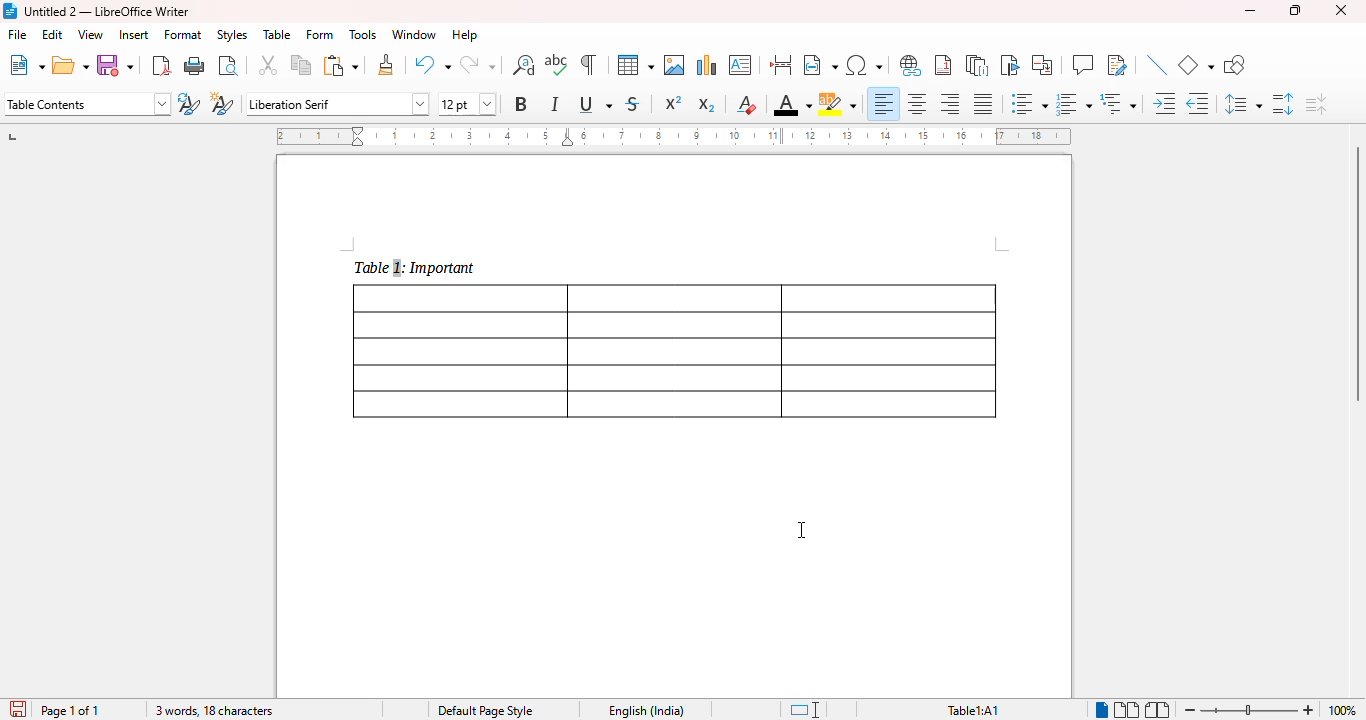 This screenshot has width=1366, height=720. I want to click on increase indent, so click(1164, 103).